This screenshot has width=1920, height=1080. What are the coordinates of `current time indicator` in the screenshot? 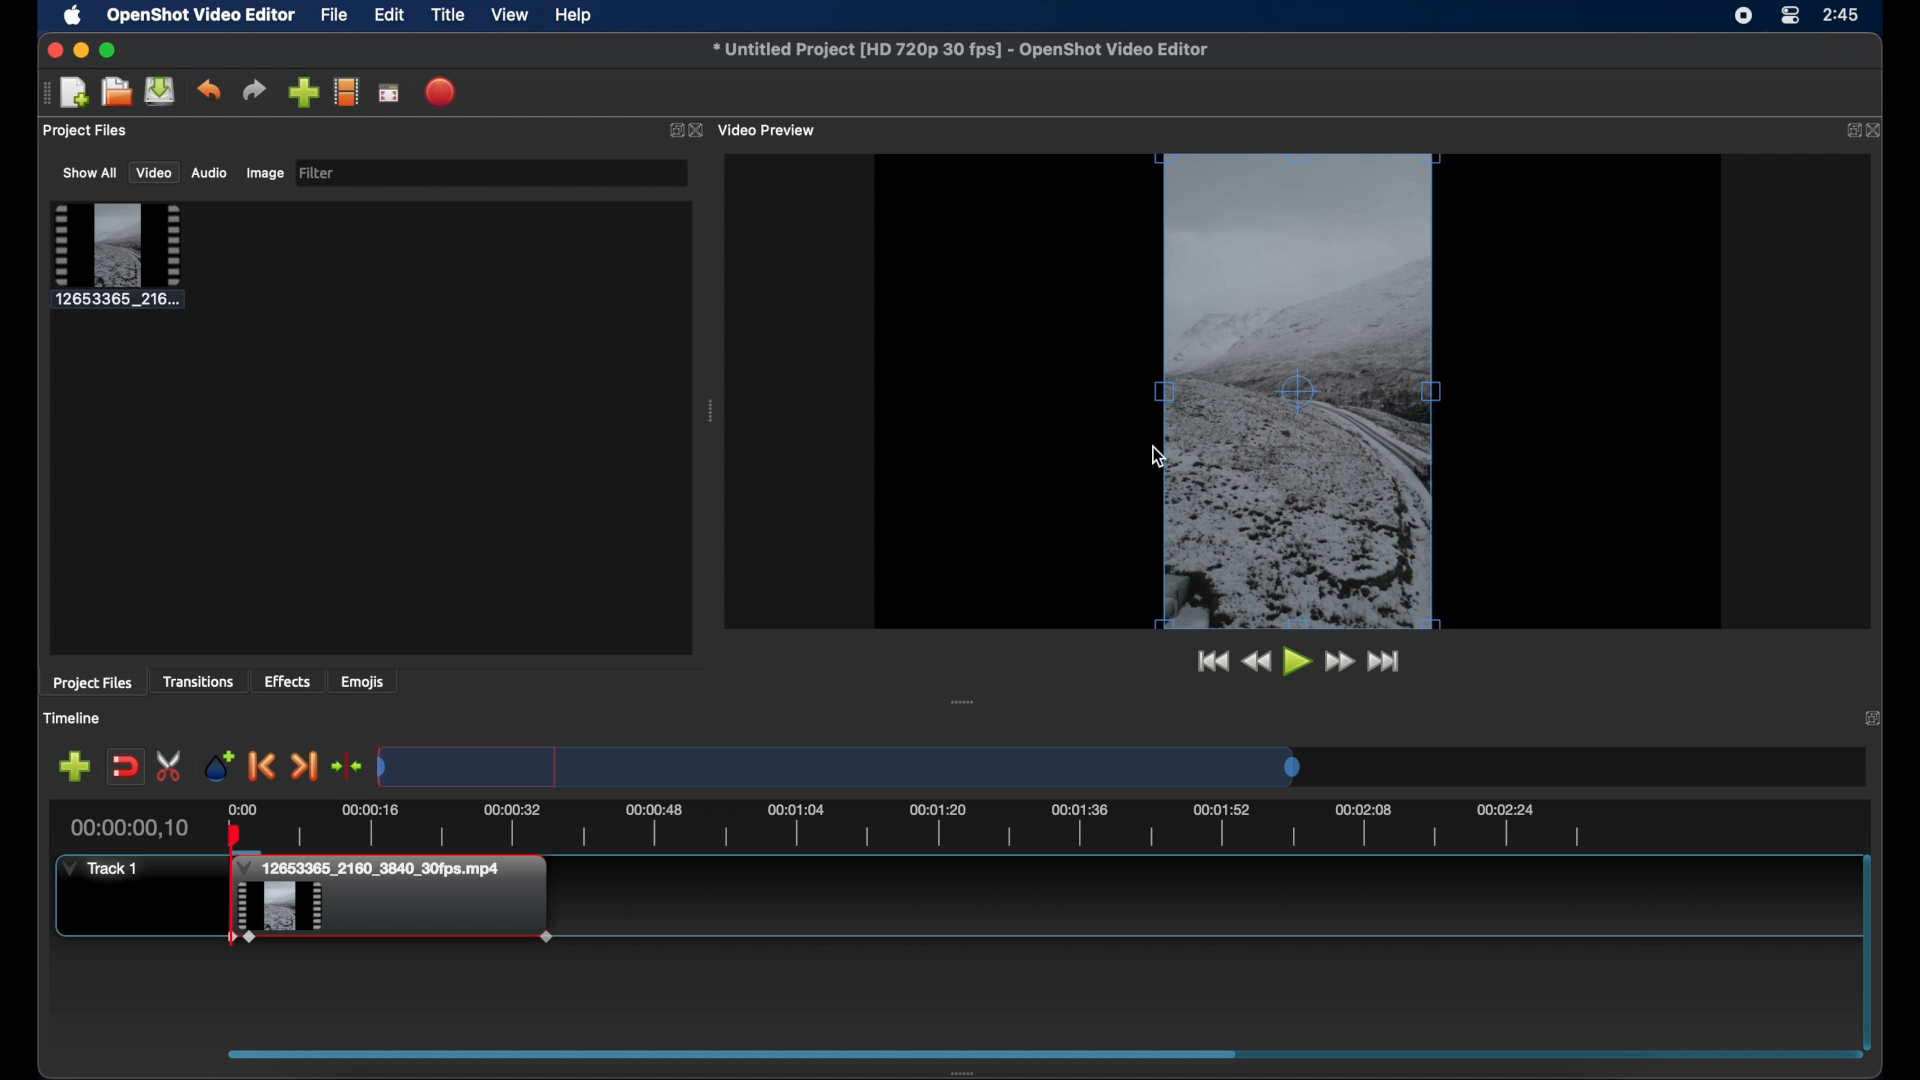 It's located at (135, 826).